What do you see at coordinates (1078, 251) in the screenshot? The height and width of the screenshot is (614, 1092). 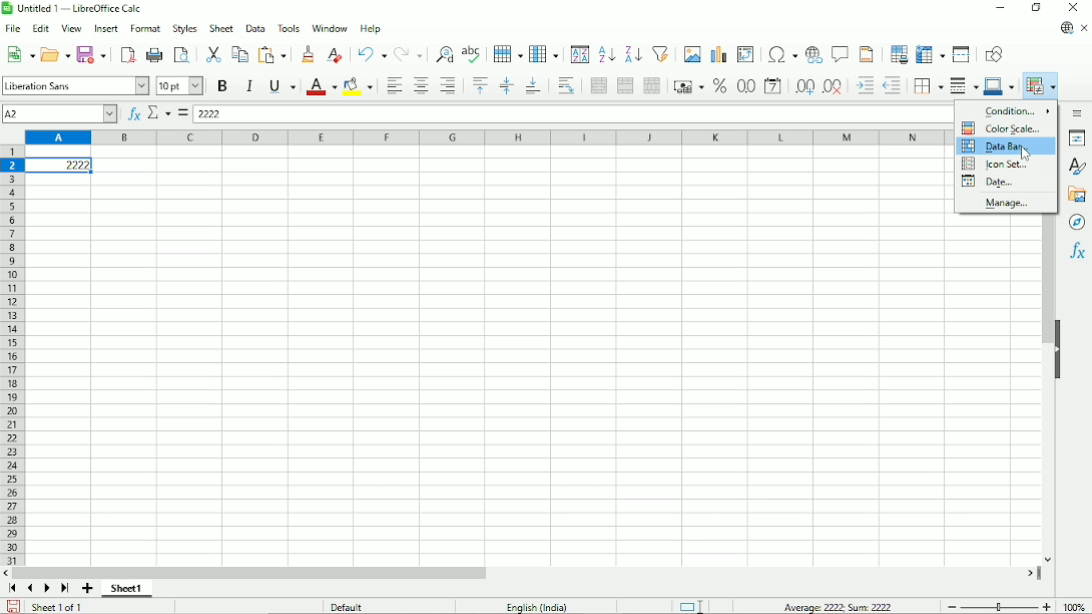 I see `Functions` at bounding box center [1078, 251].